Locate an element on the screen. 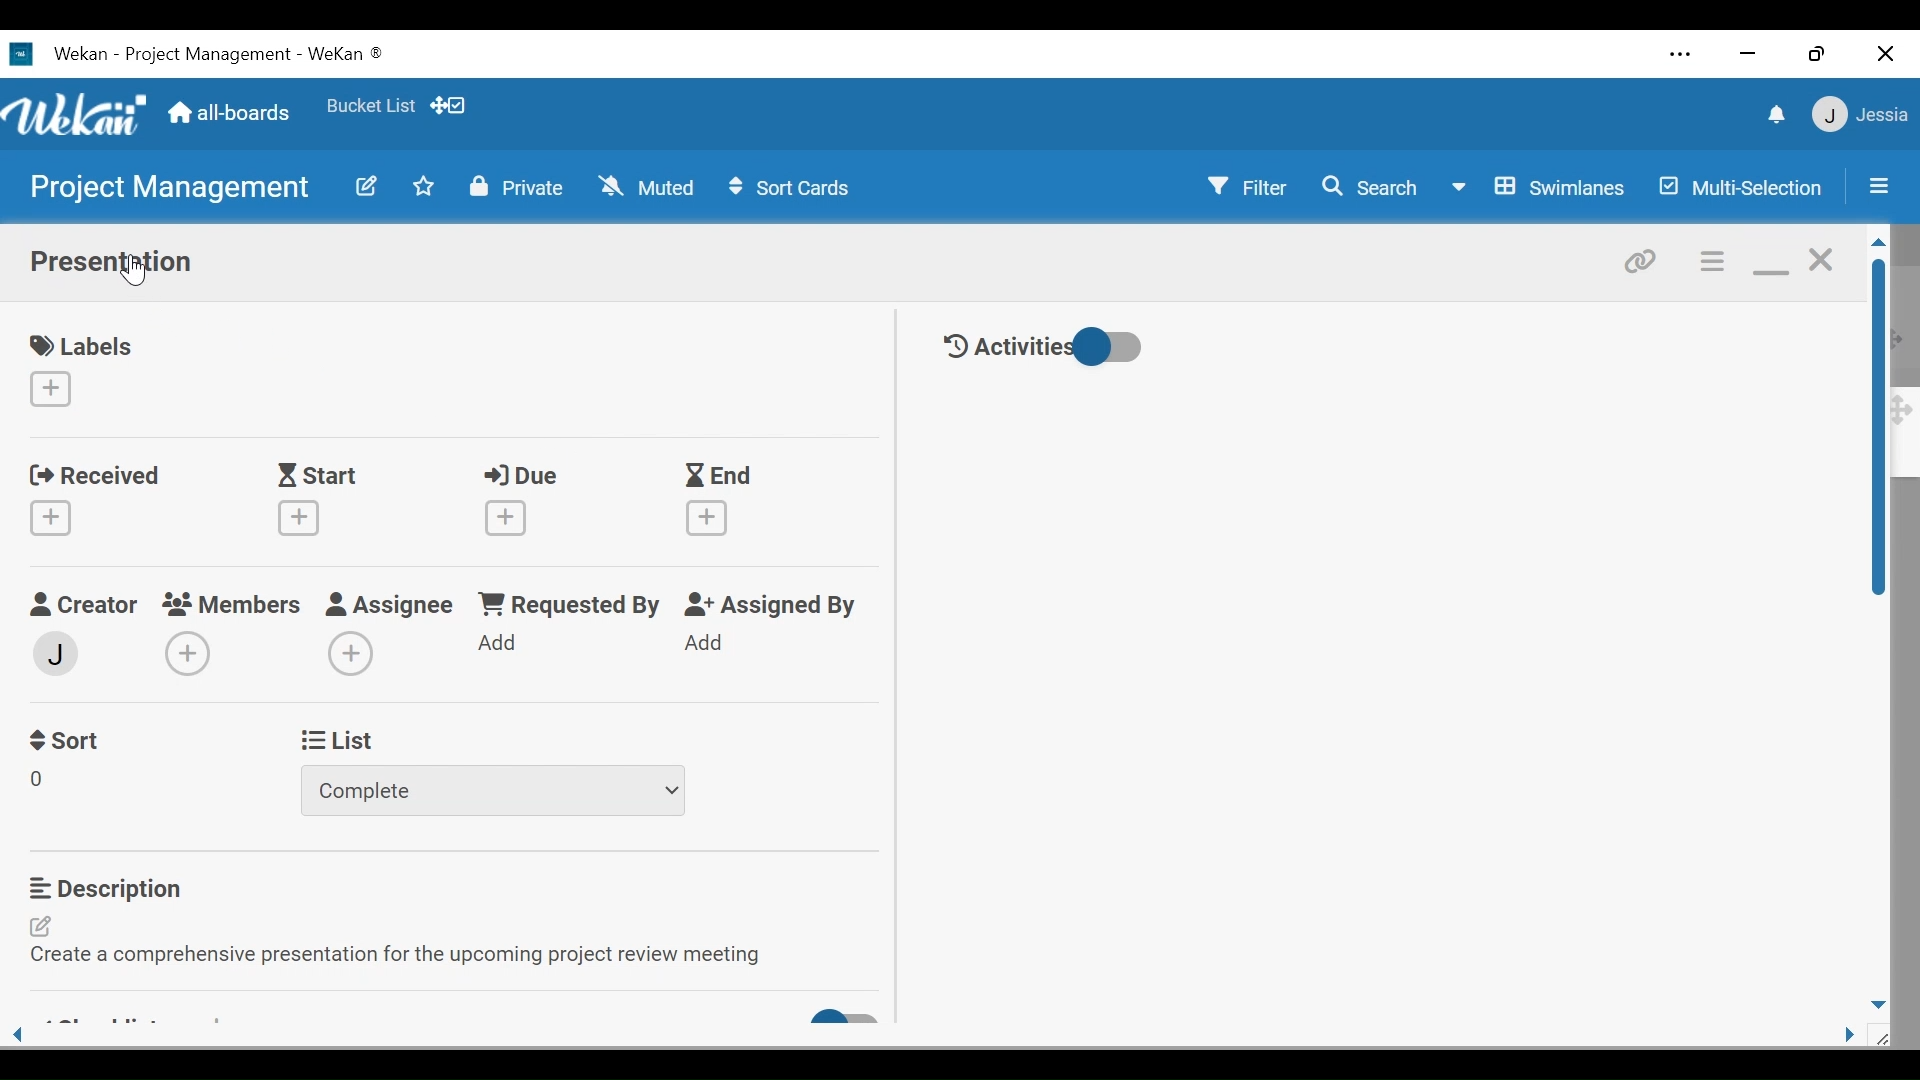 The width and height of the screenshot is (1920, 1080). Restore is located at coordinates (1815, 55).